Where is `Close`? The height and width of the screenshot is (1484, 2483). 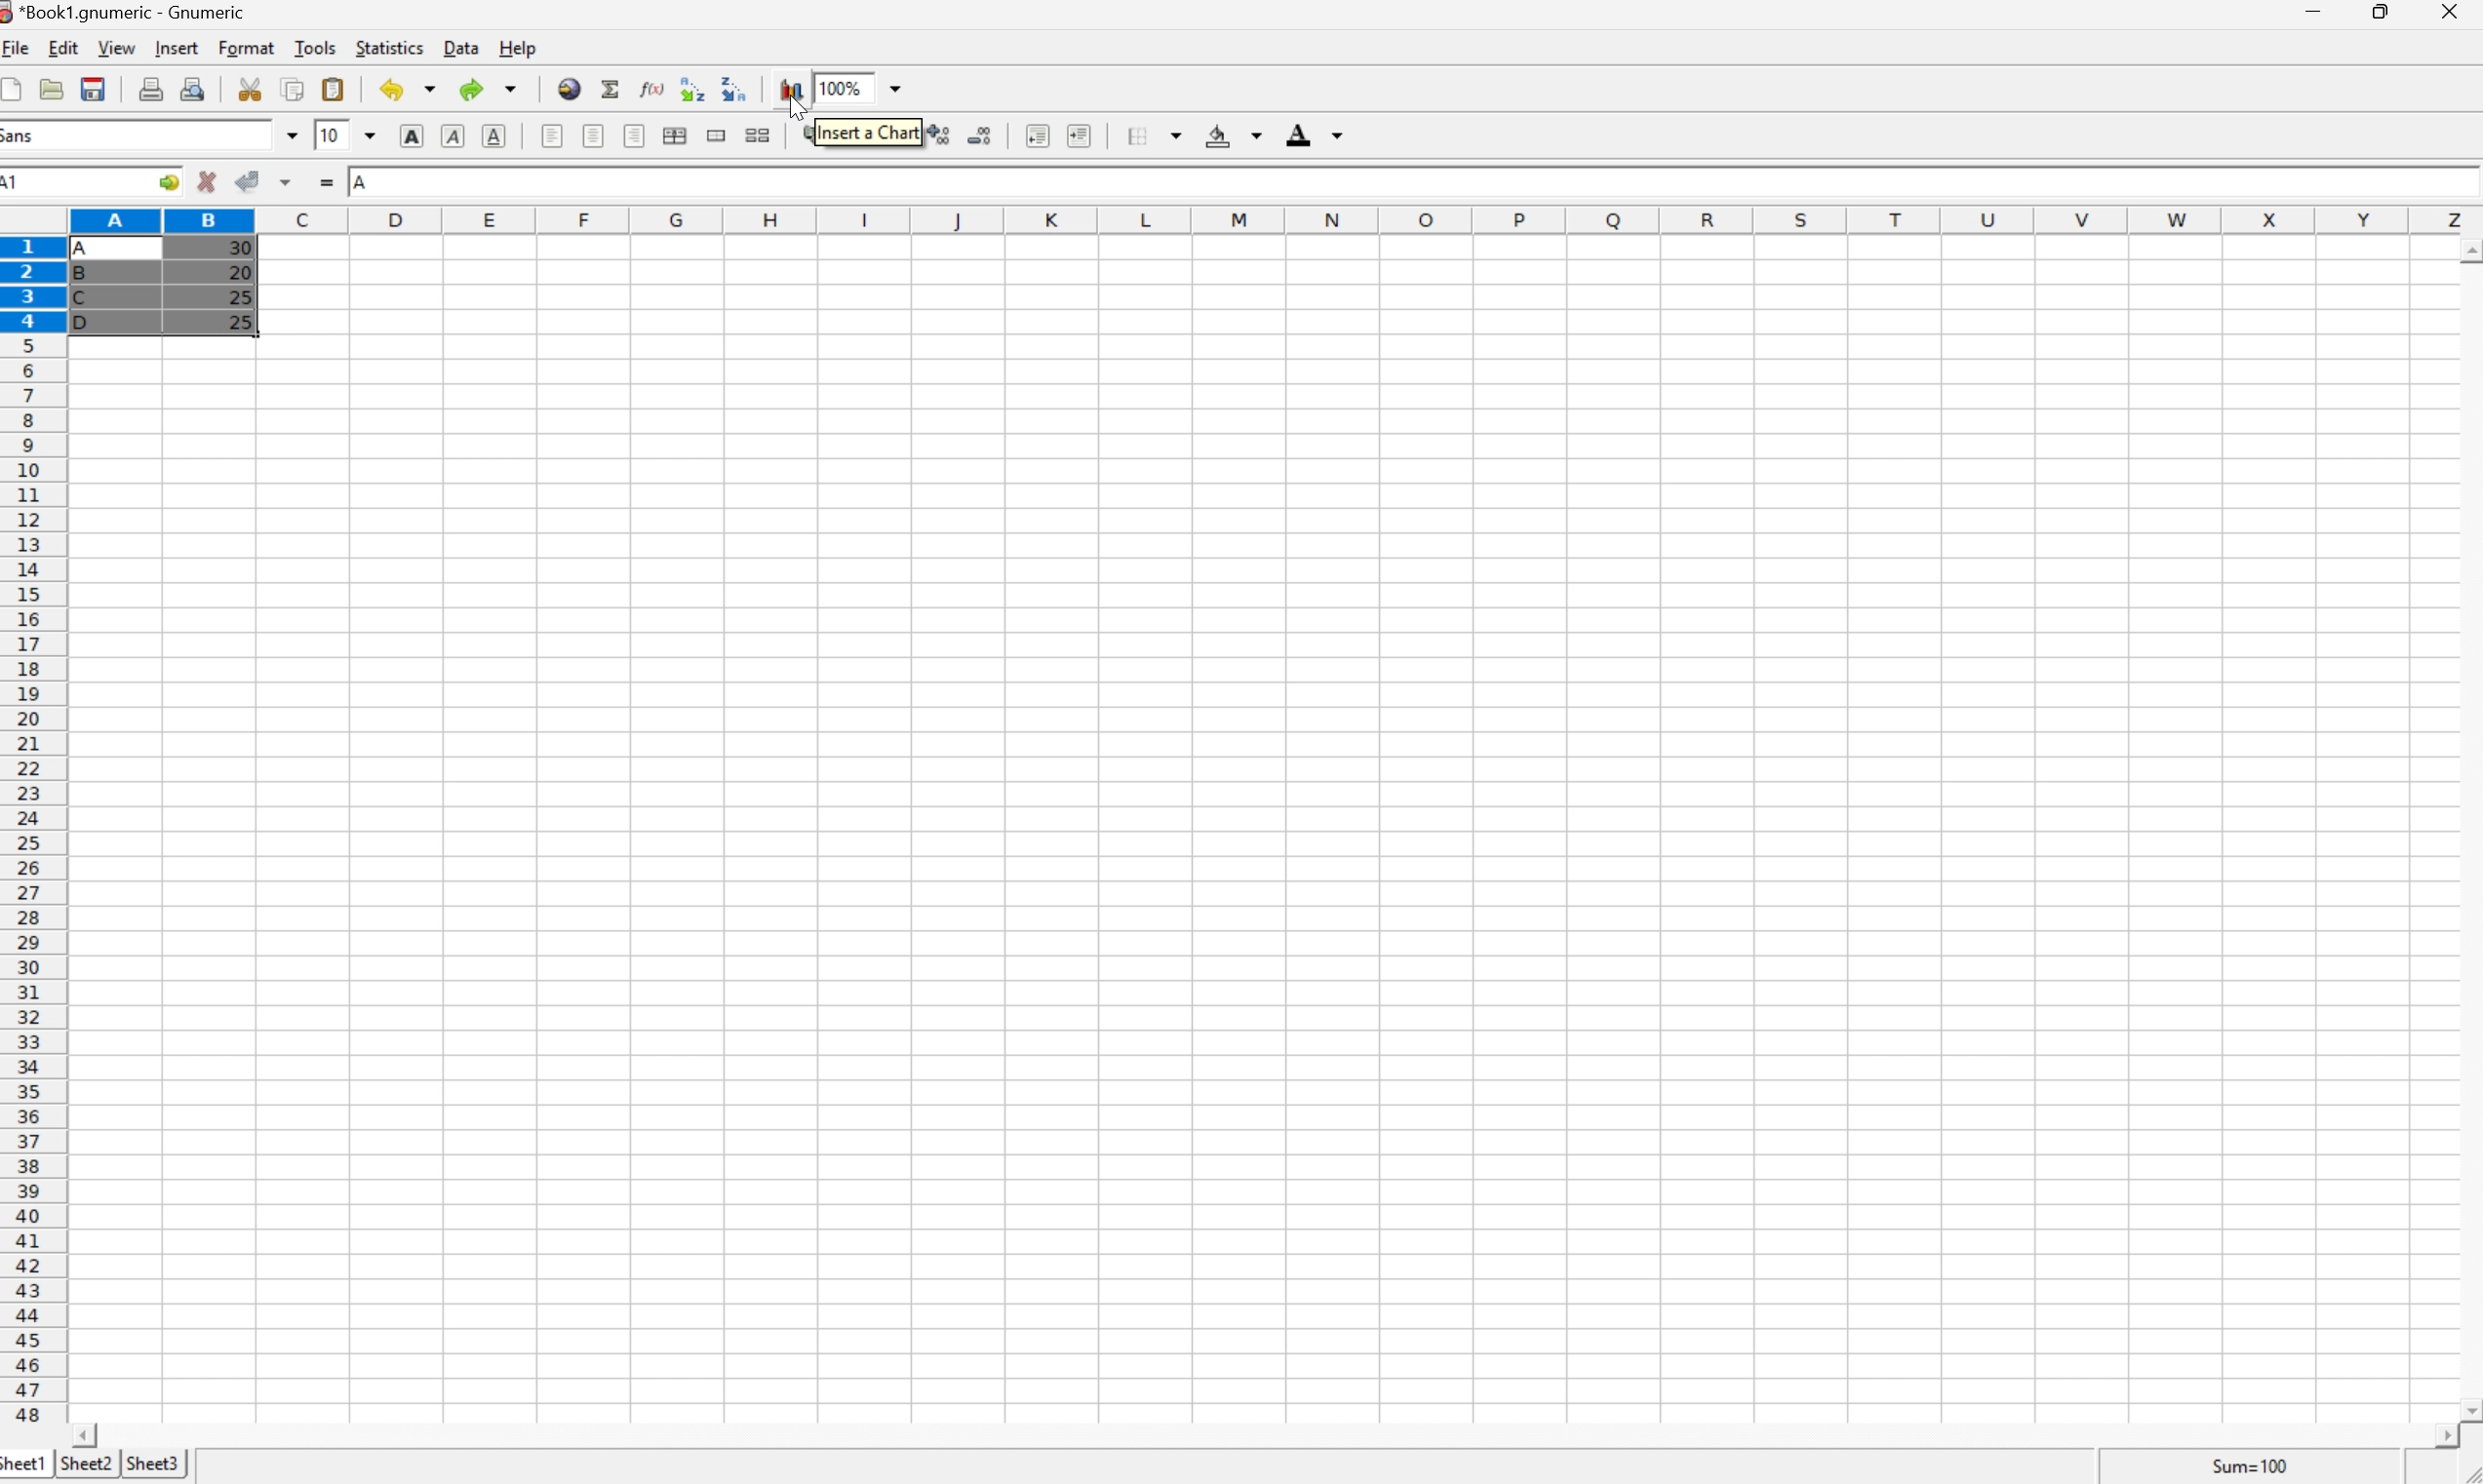
Close is located at coordinates (2452, 13).